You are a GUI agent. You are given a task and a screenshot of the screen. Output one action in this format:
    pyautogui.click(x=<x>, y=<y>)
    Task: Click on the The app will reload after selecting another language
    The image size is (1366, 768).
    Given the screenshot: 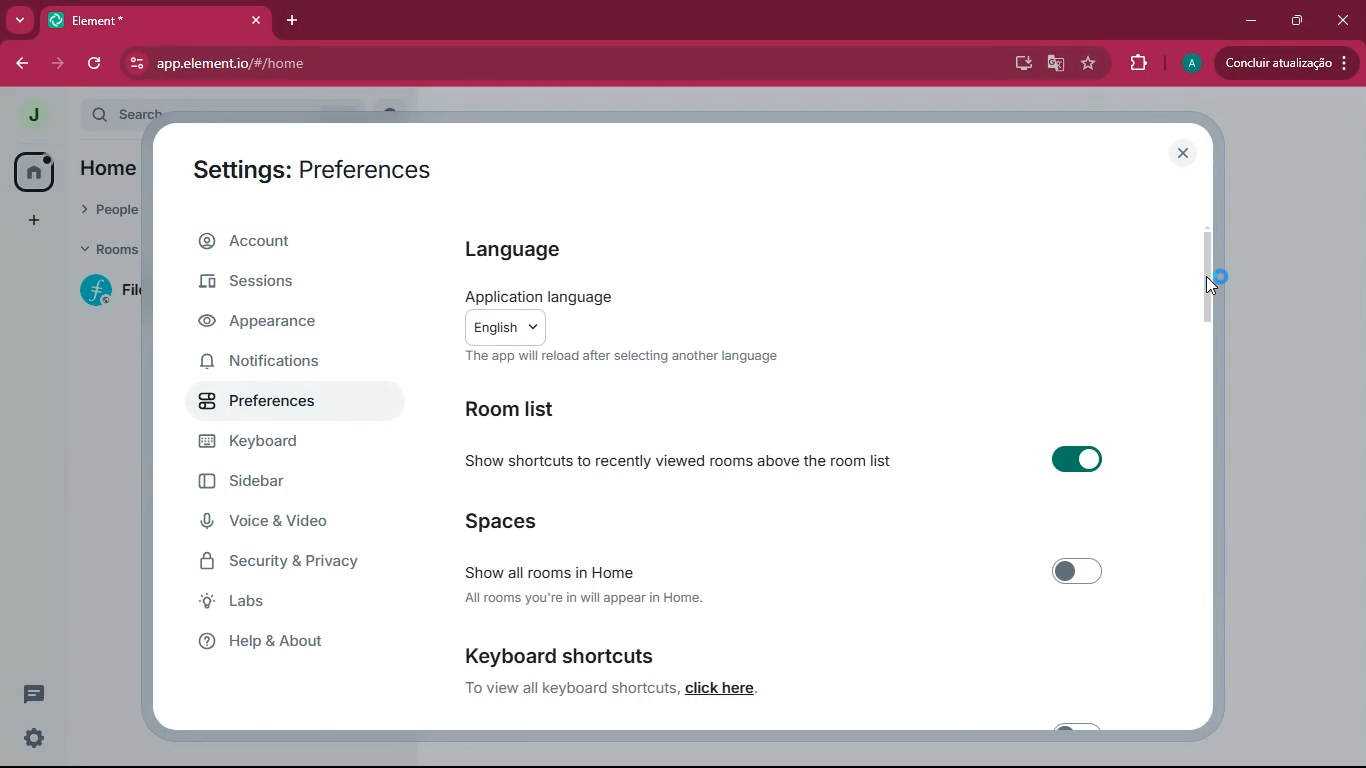 What is the action you would take?
    pyautogui.click(x=615, y=358)
    